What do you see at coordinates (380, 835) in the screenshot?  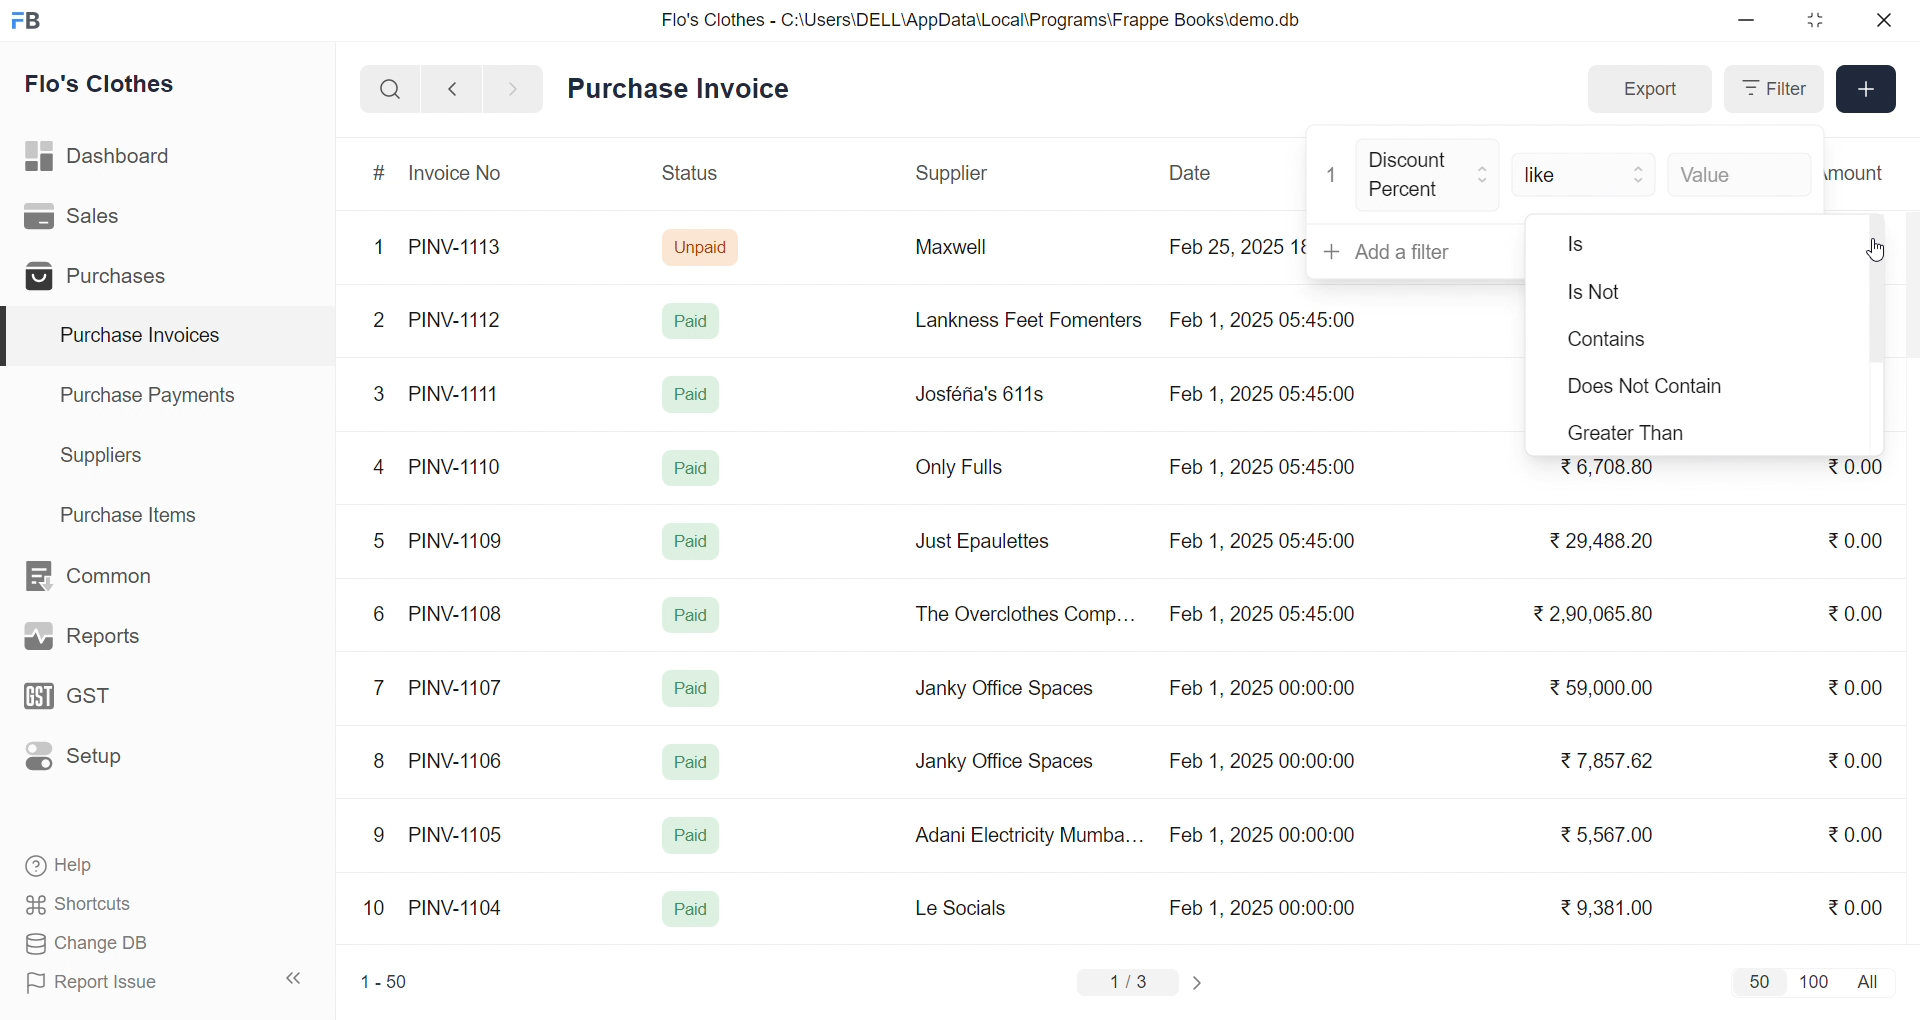 I see `9` at bounding box center [380, 835].